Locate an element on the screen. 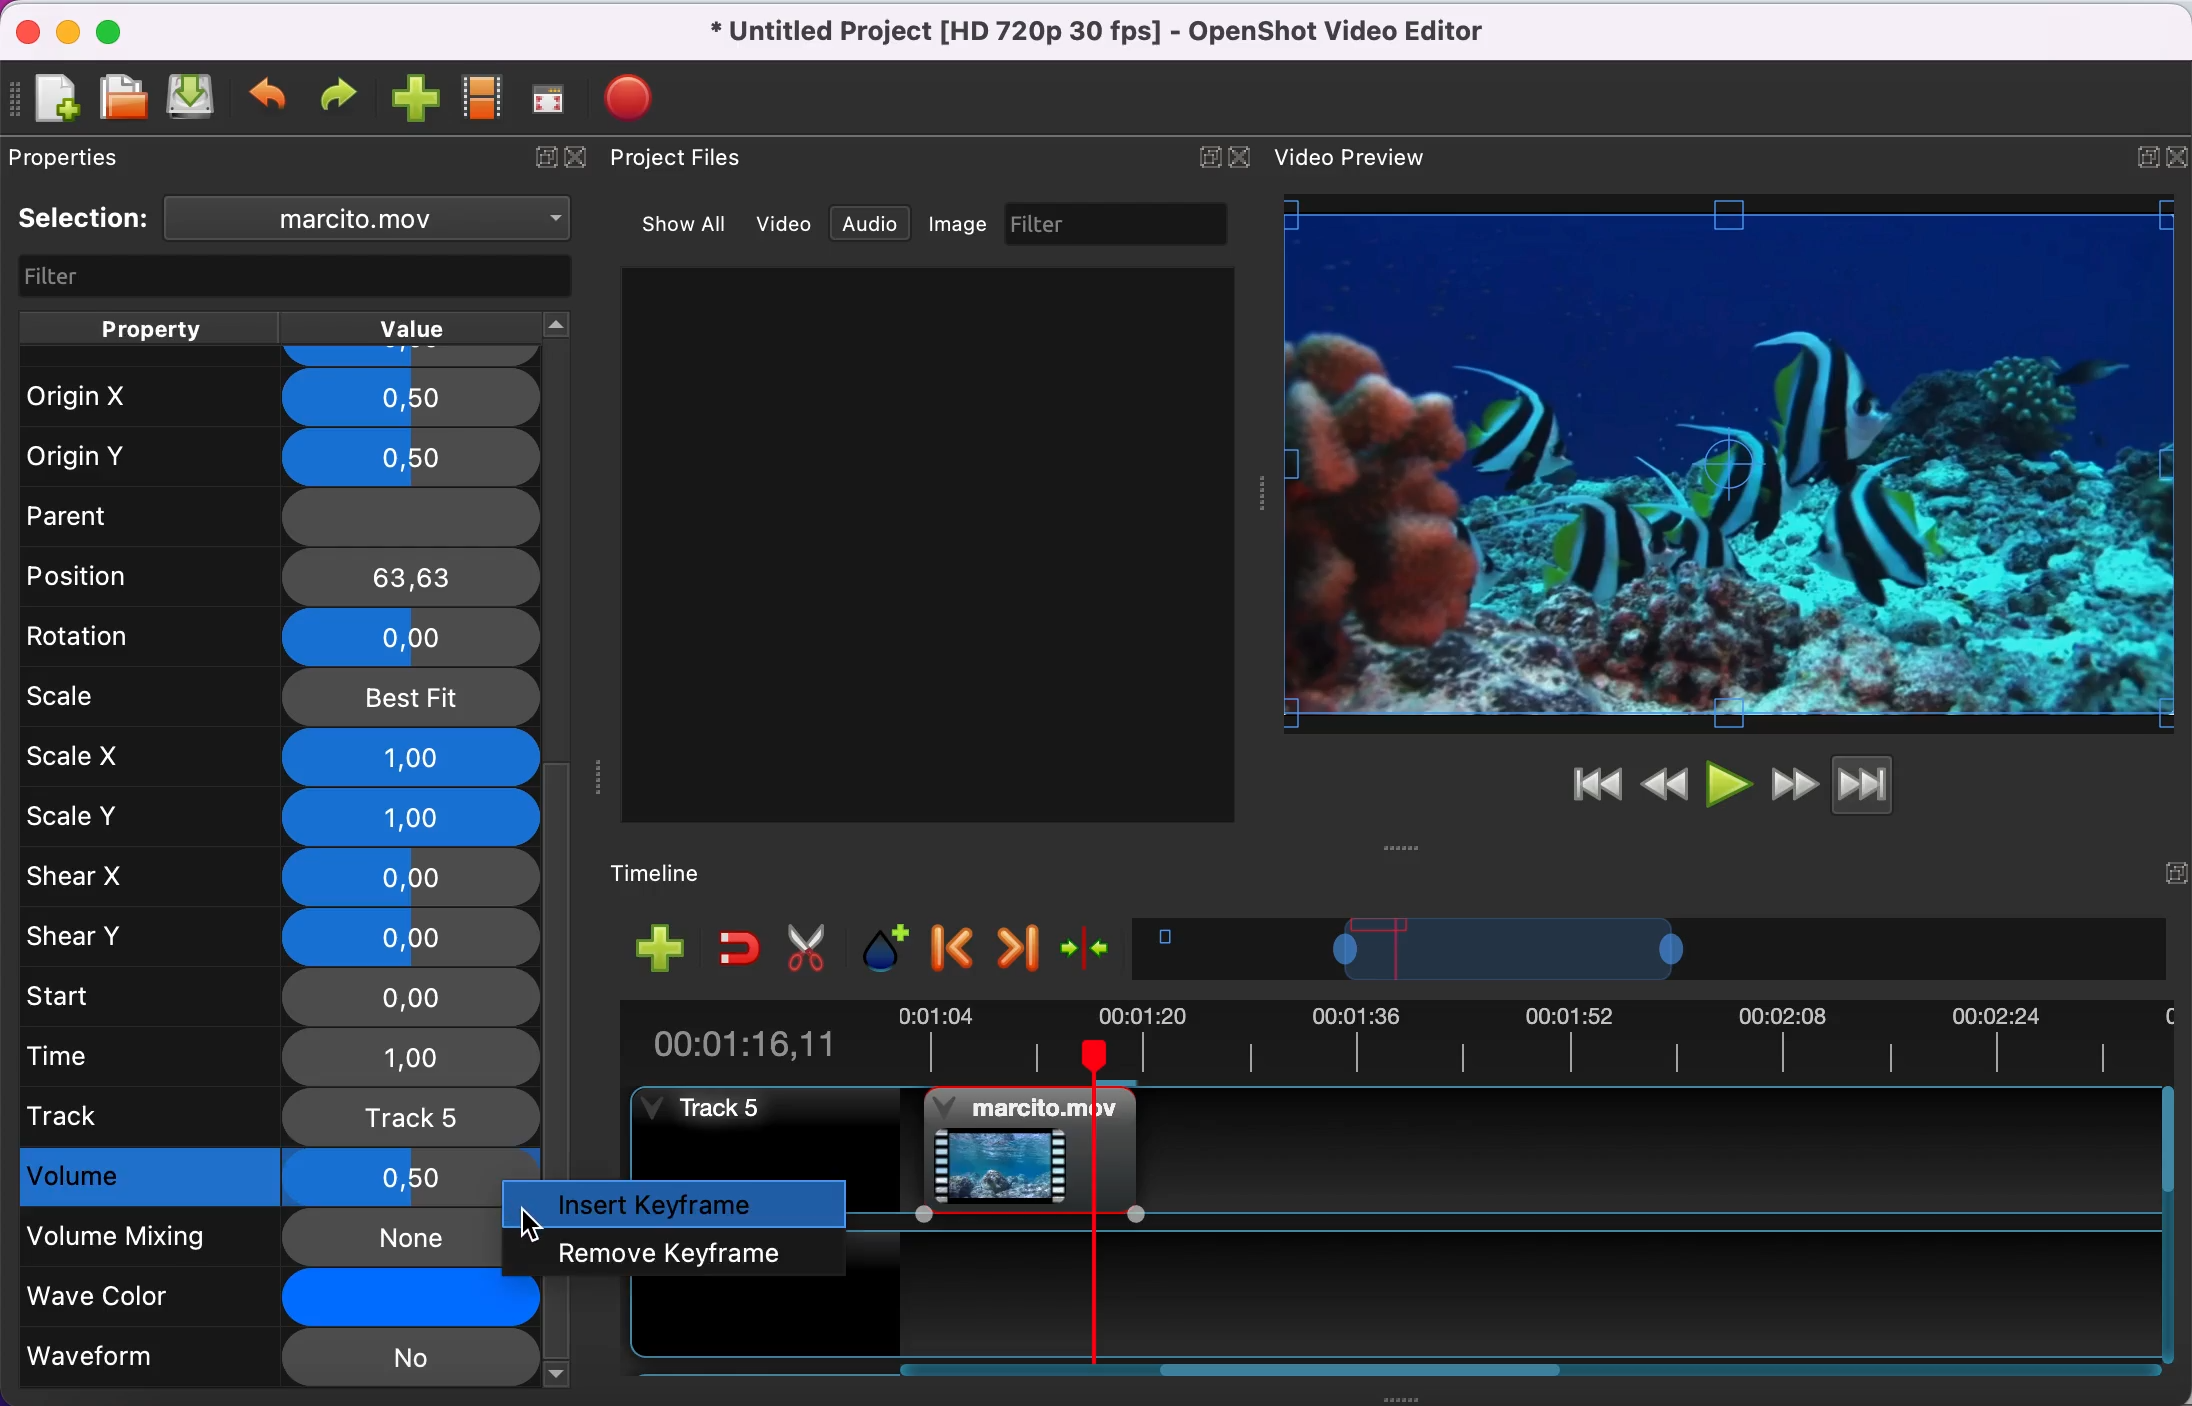 This screenshot has height=1406, width=2192. shear x 0 is located at coordinates (279, 878).